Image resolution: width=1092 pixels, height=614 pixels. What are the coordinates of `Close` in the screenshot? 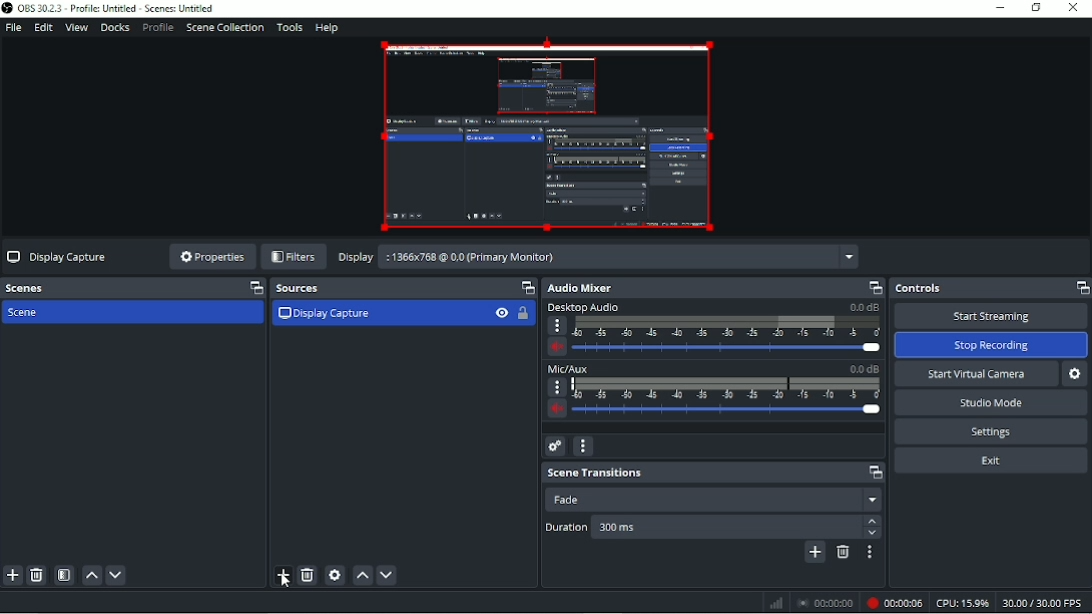 It's located at (1075, 9).